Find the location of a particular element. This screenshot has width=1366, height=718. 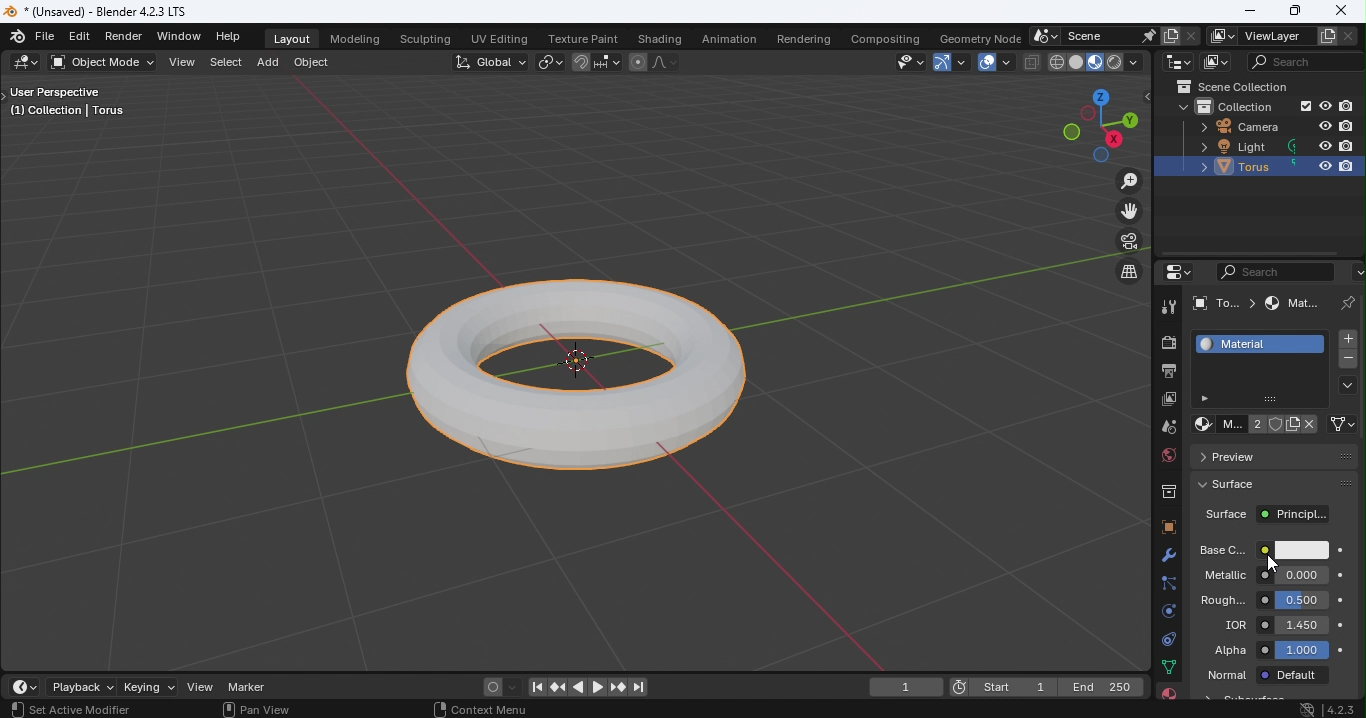

Transformation Orientation is located at coordinates (490, 61).